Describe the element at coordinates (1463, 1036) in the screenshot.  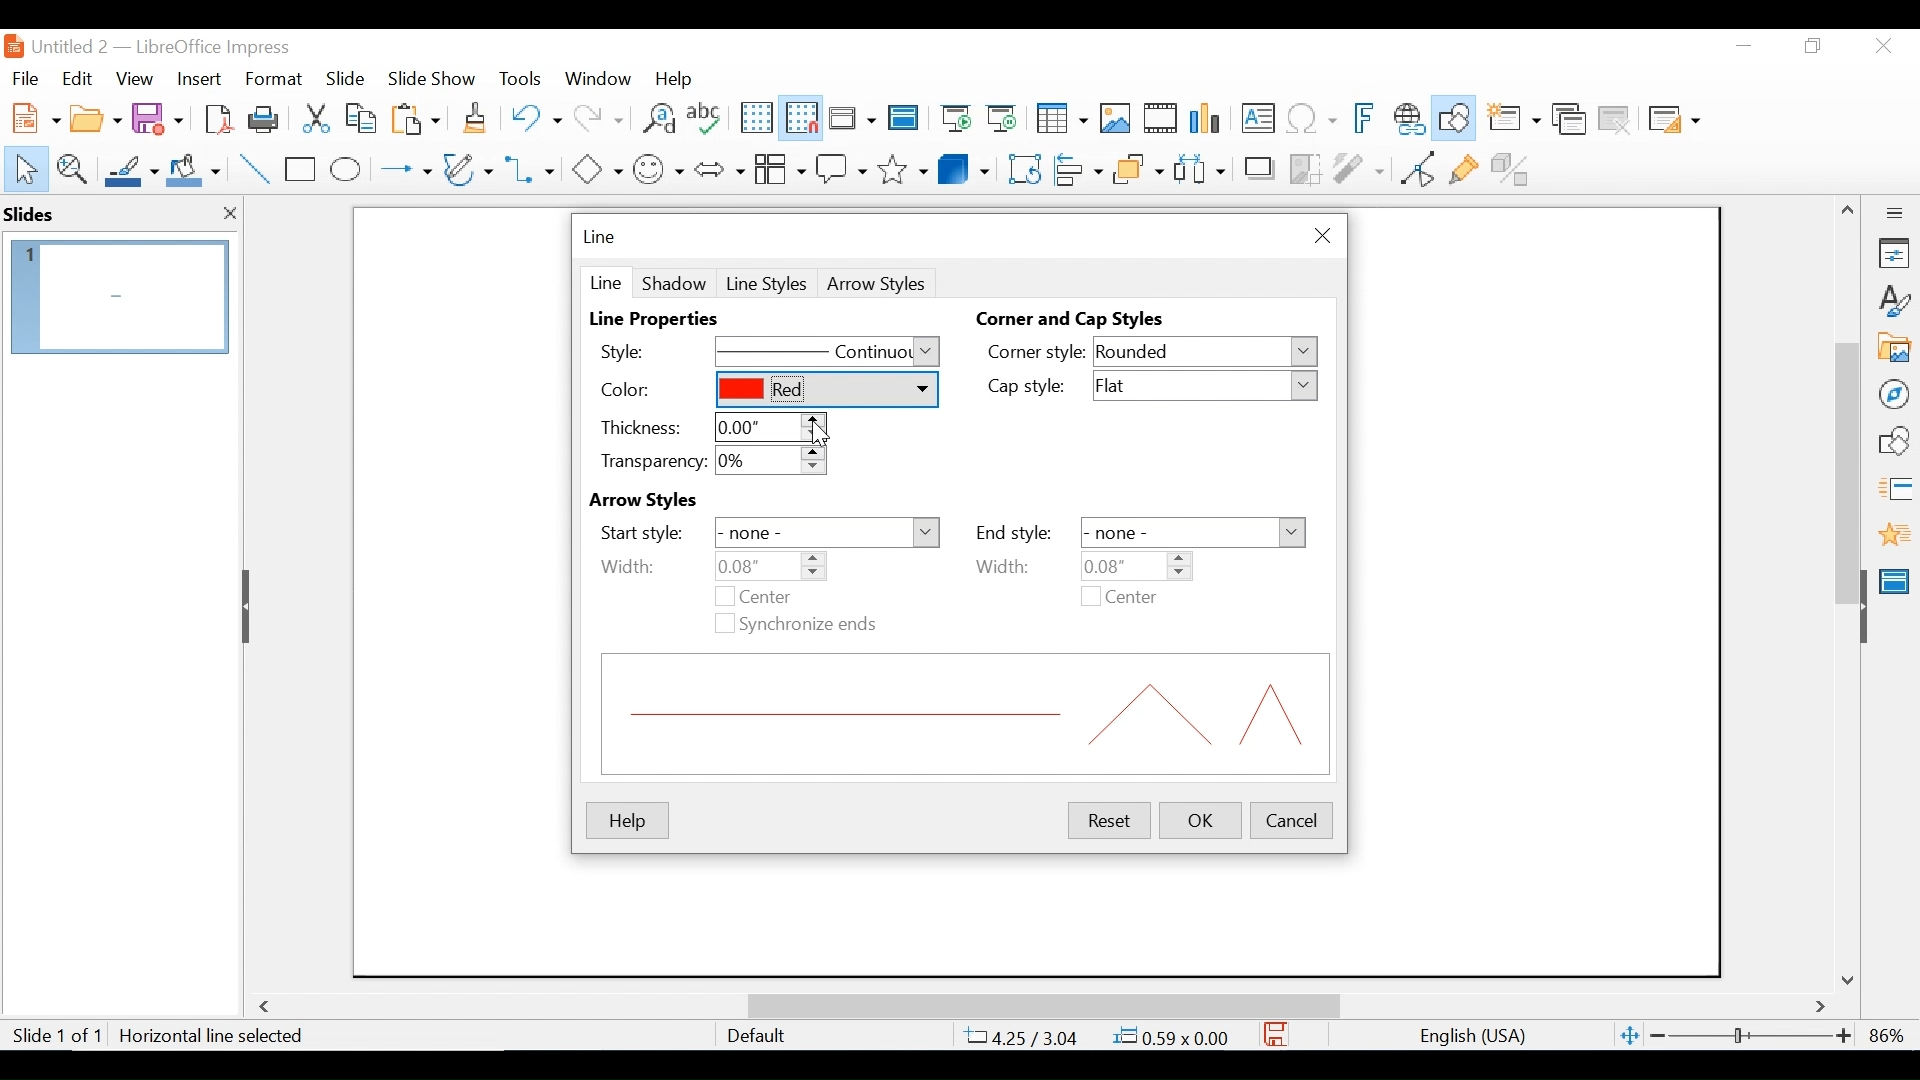
I see `English(USA)` at that location.